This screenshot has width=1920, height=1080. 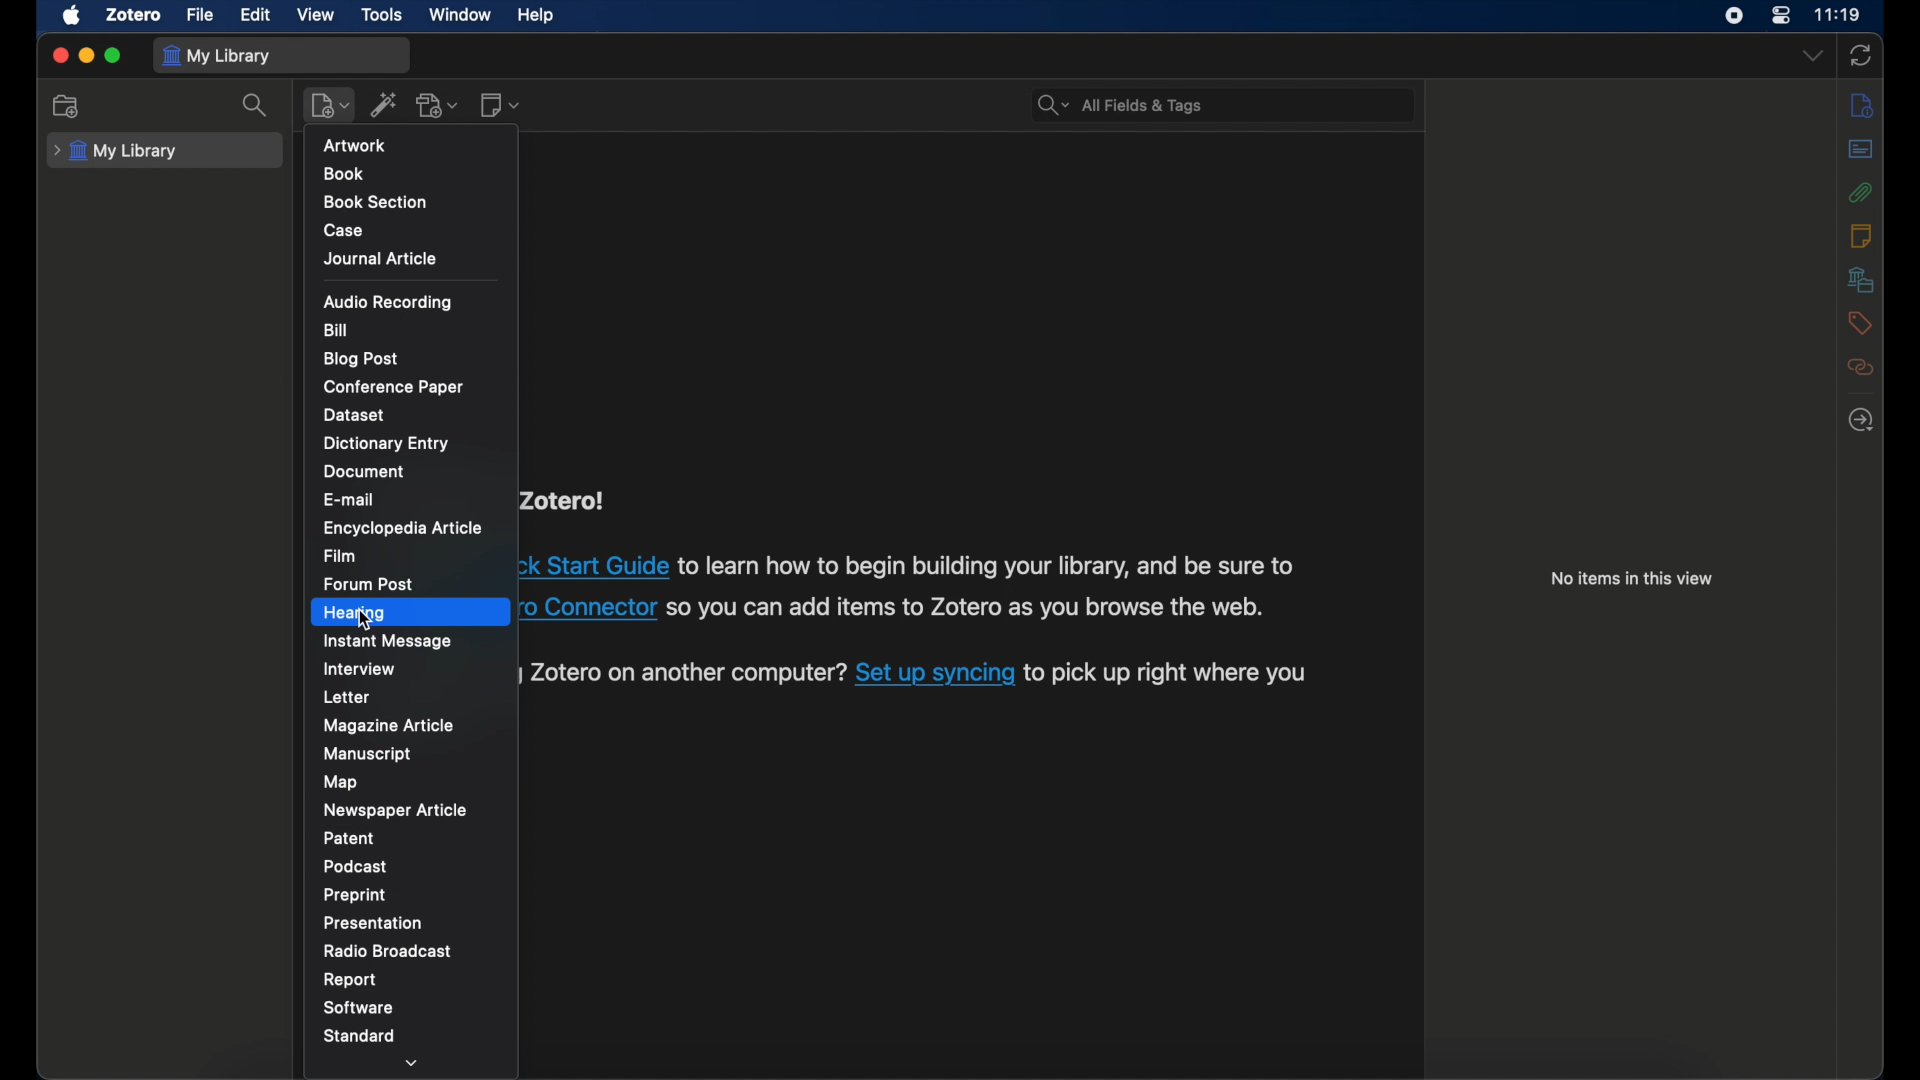 I want to click on patent, so click(x=349, y=837).